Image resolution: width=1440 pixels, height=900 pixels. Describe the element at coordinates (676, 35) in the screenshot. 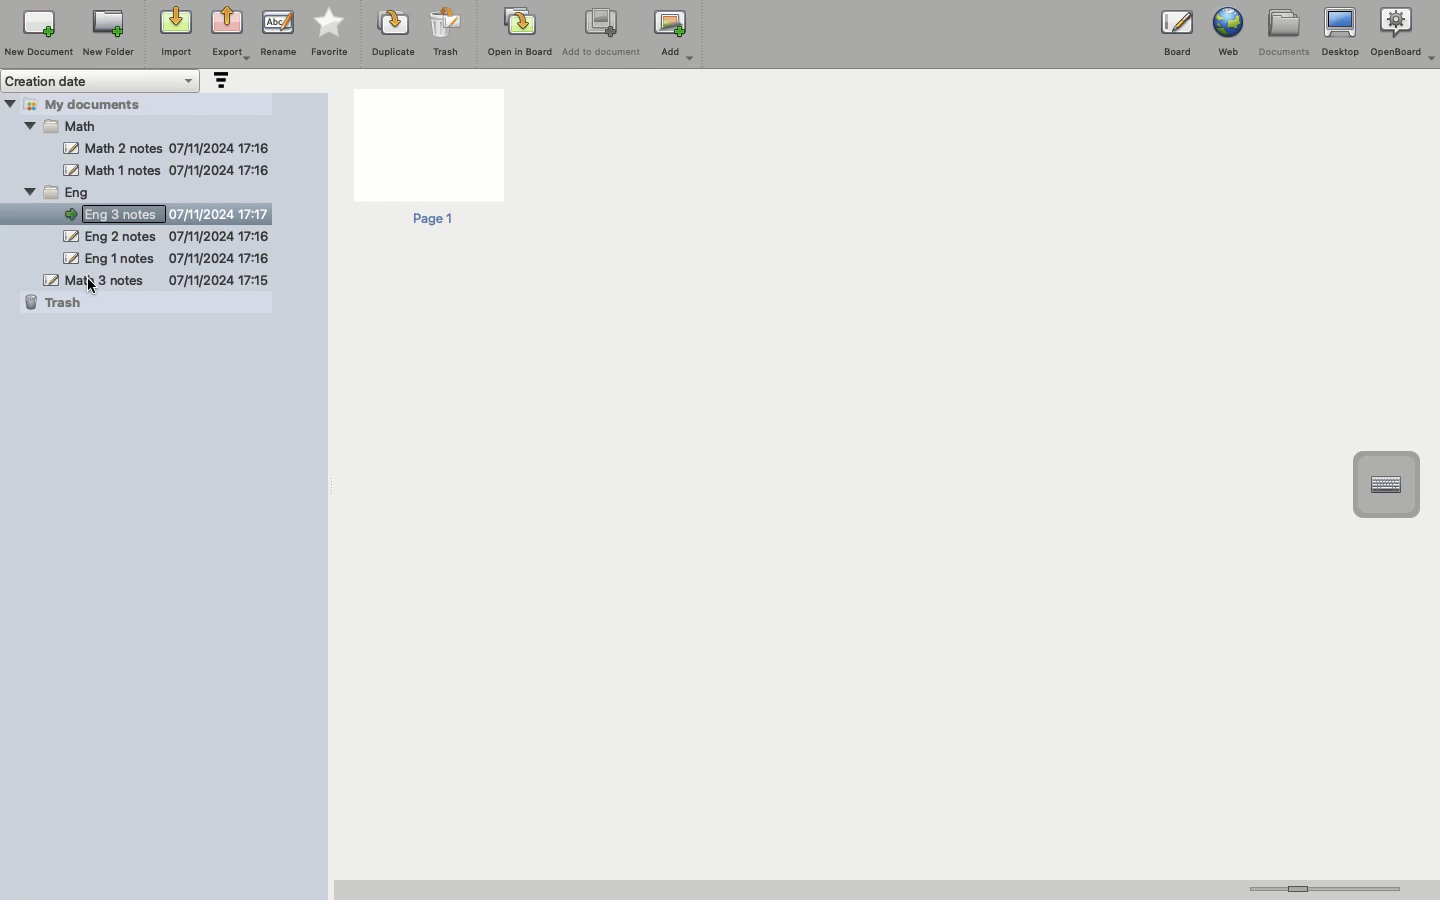

I see `Ad` at that location.